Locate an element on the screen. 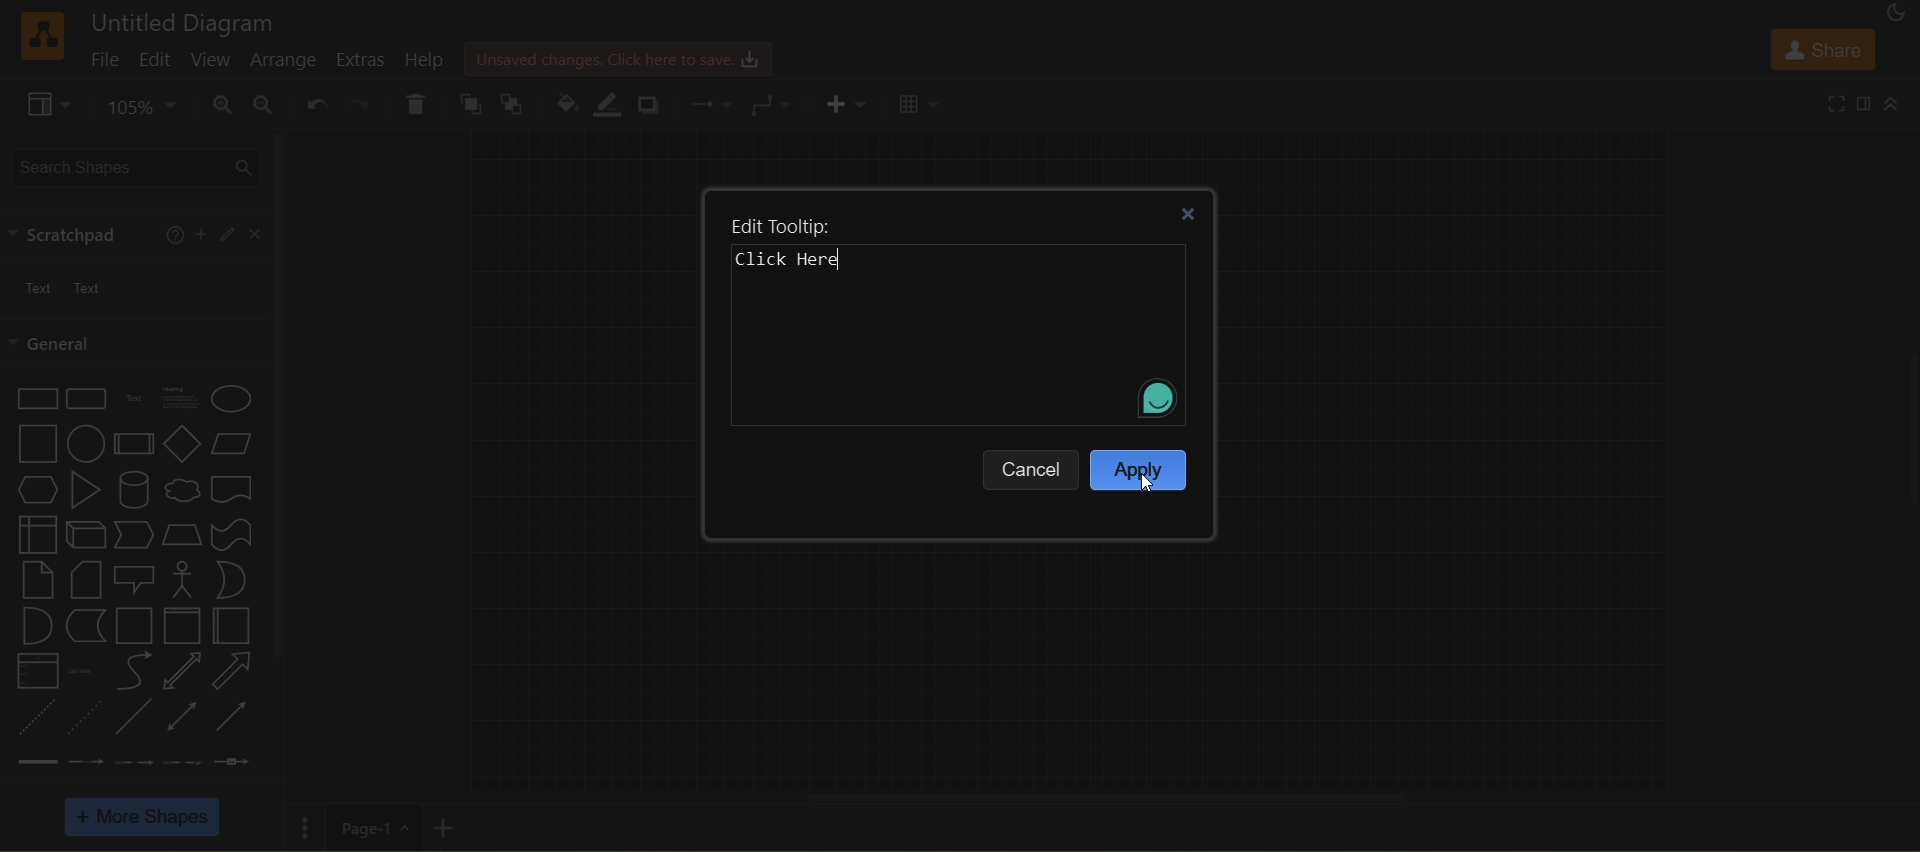  undo is located at coordinates (313, 104).